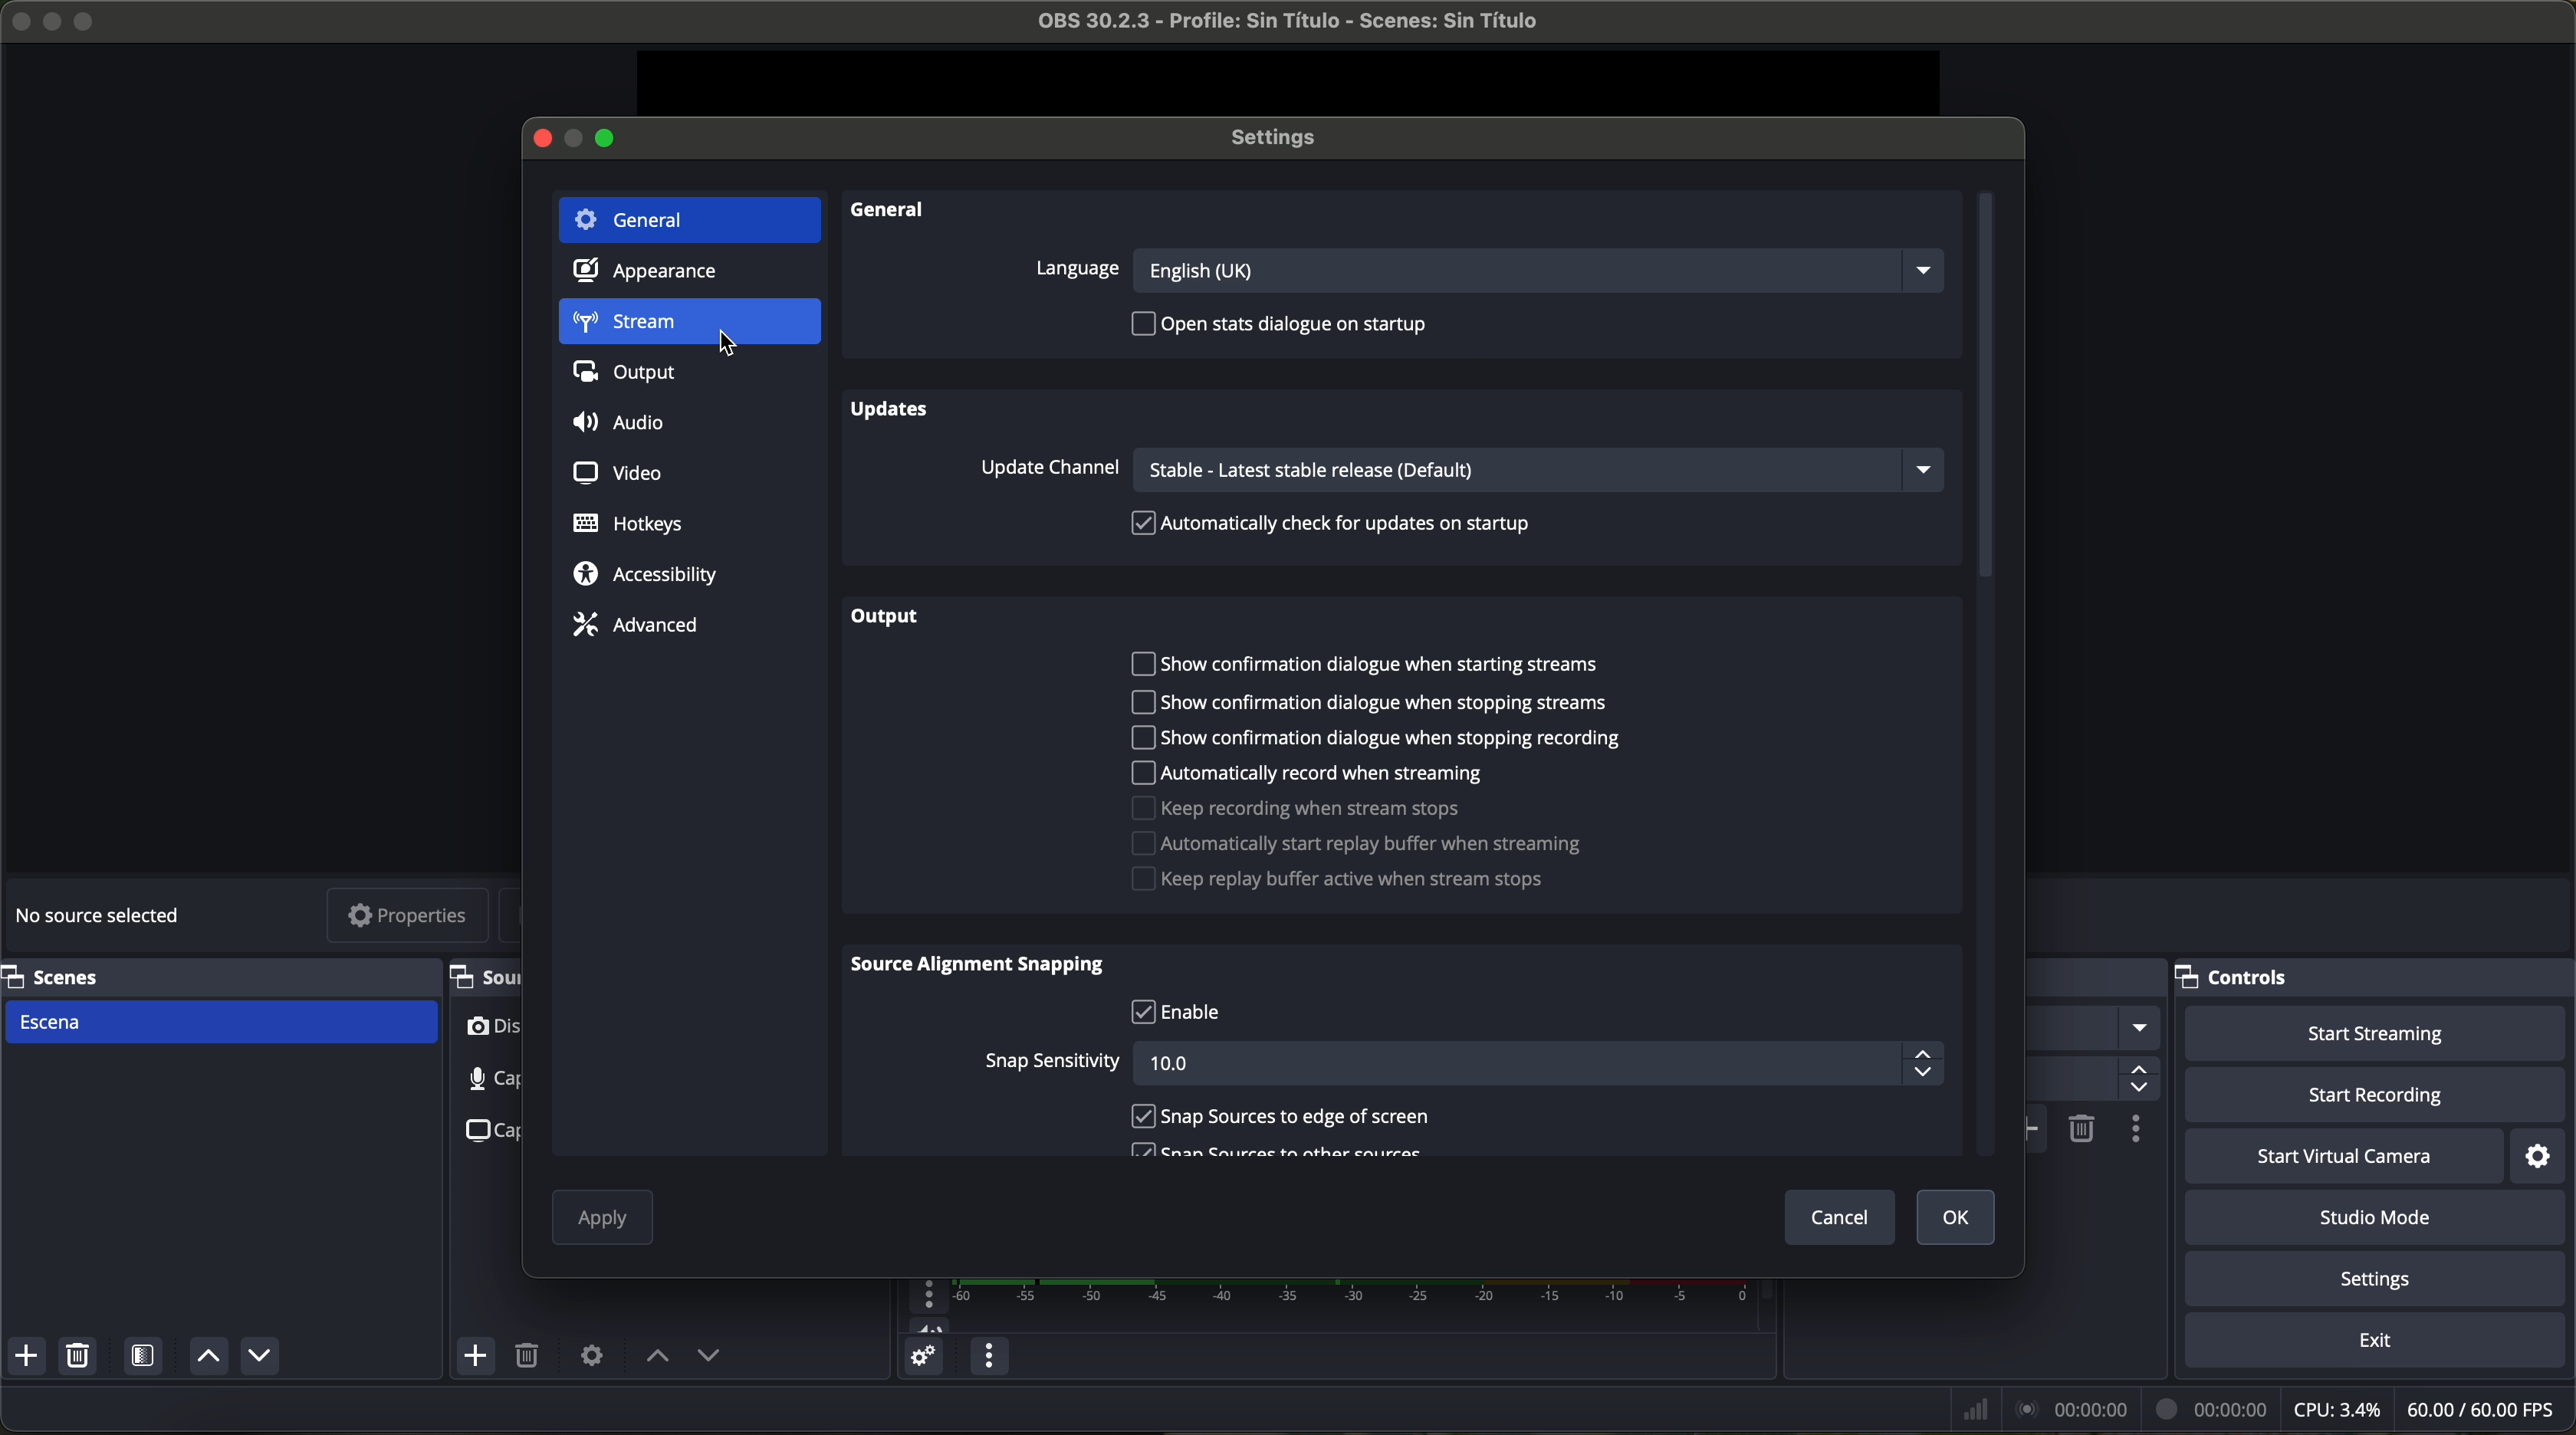 This screenshot has height=1435, width=2576. What do you see at coordinates (1174, 1014) in the screenshot?
I see `enable` at bounding box center [1174, 1014].